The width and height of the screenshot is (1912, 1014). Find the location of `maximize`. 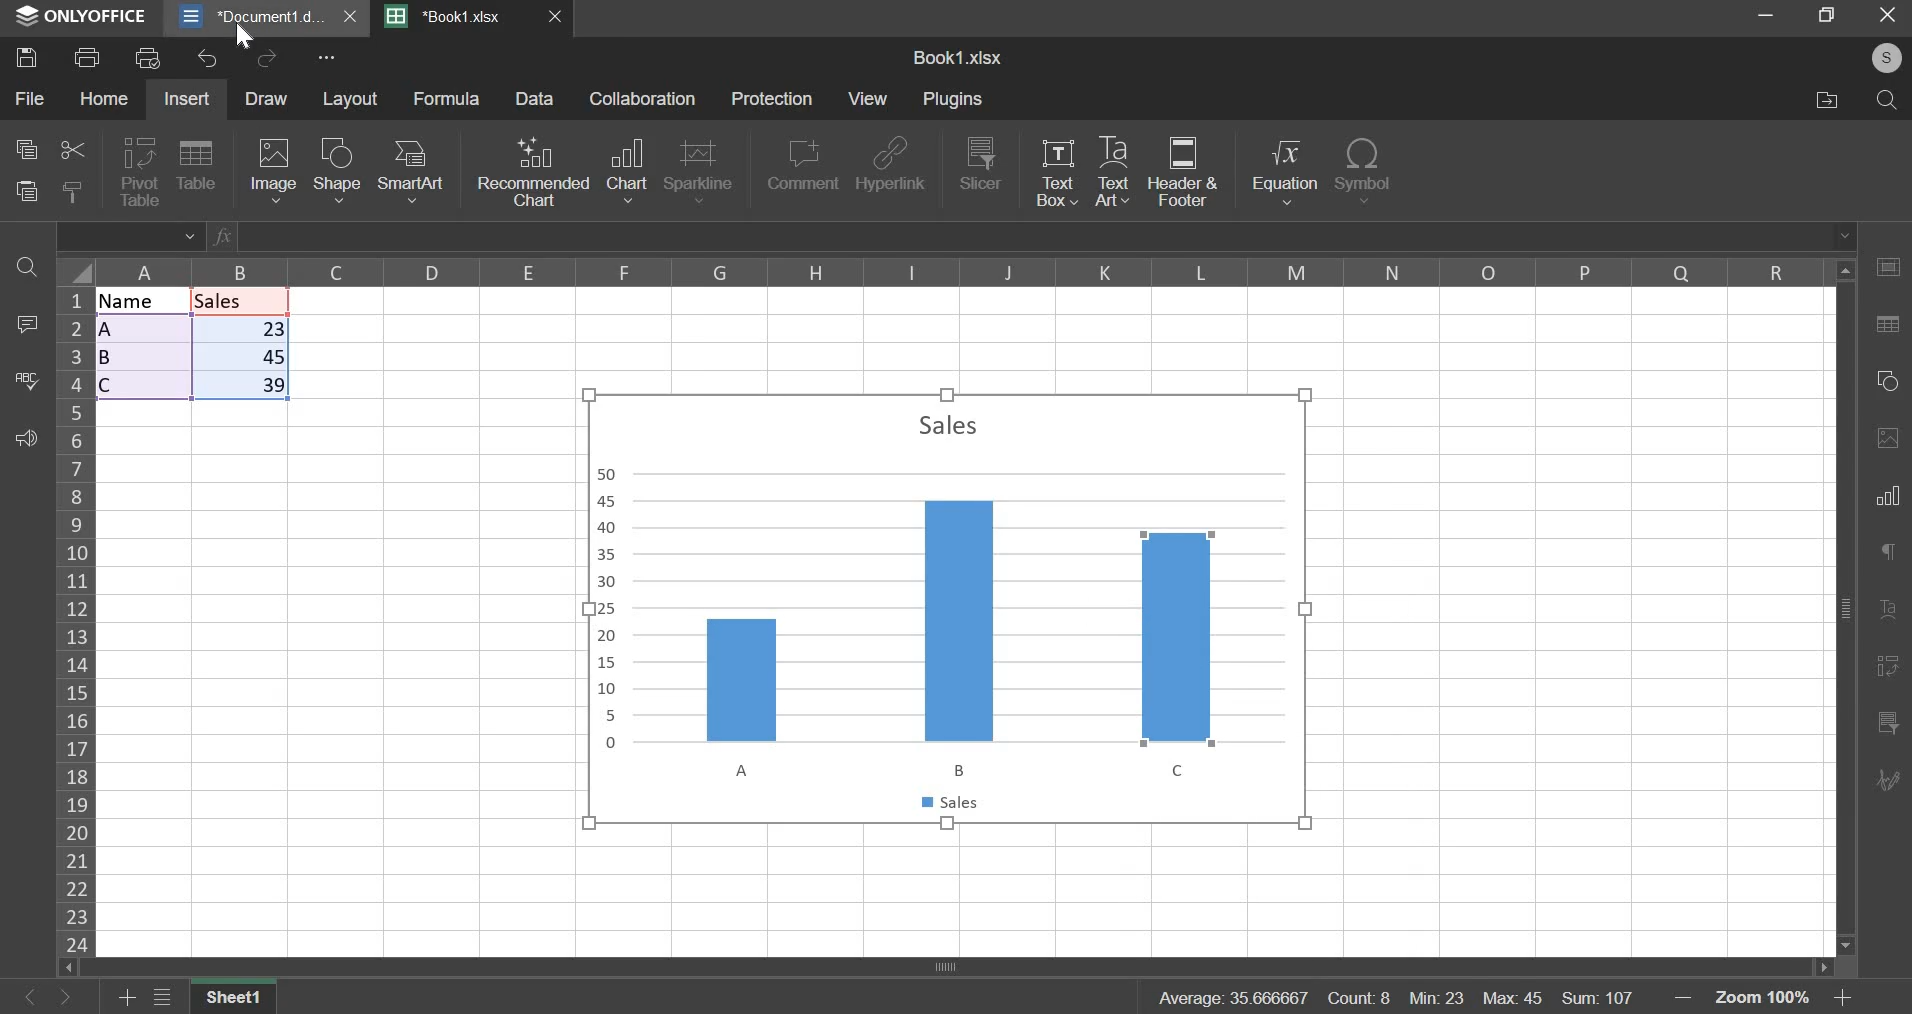

maximize is located at coordinates (1827, 20).